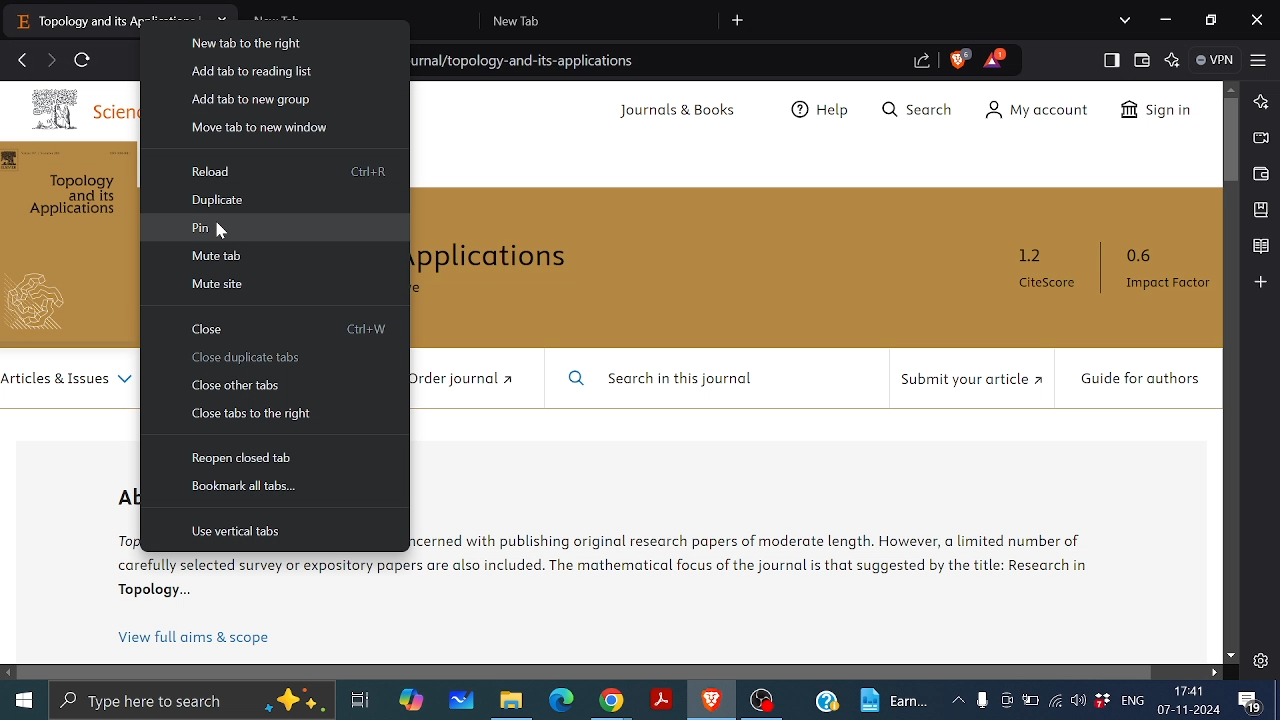 The height and width of the screenshot is (720, 1280). What do you see at coordinates (457, 378) in the screenshot?
I see `Order journal 2` at bounding box center [457, 378].